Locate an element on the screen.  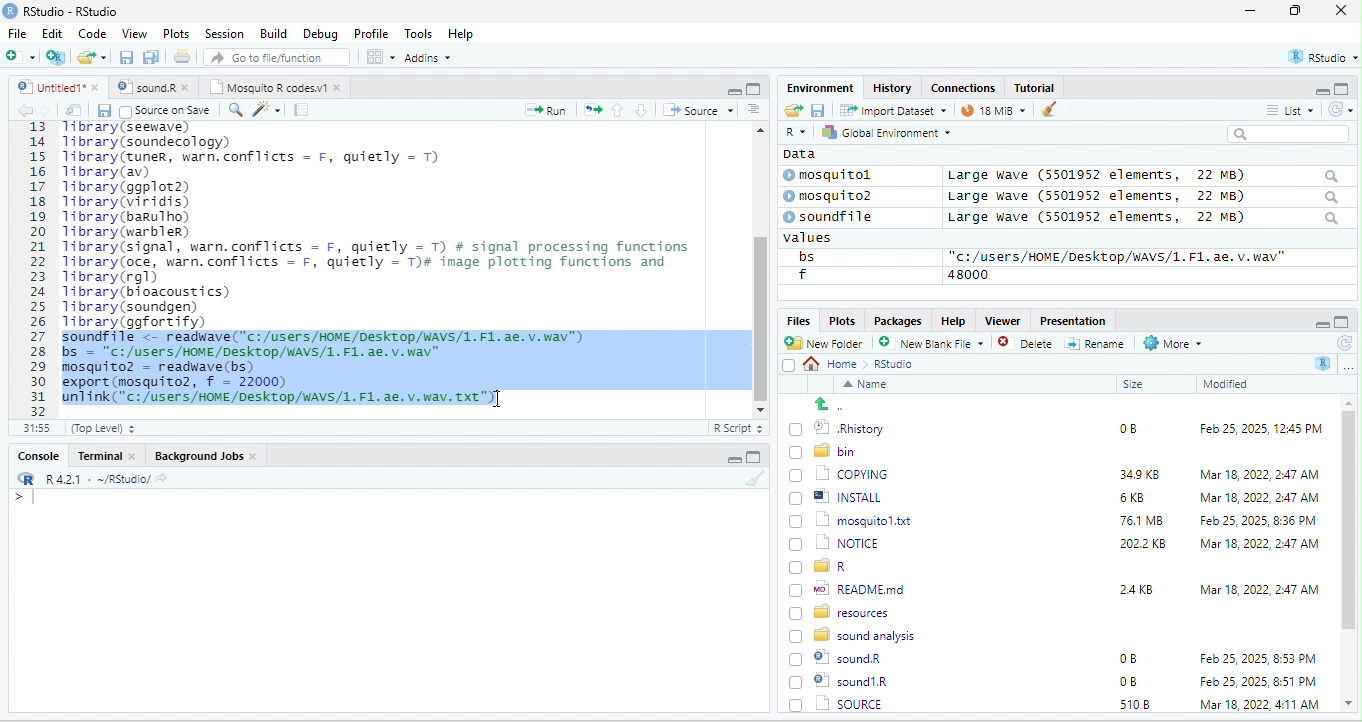
R is located at coordinates (1324, 363).